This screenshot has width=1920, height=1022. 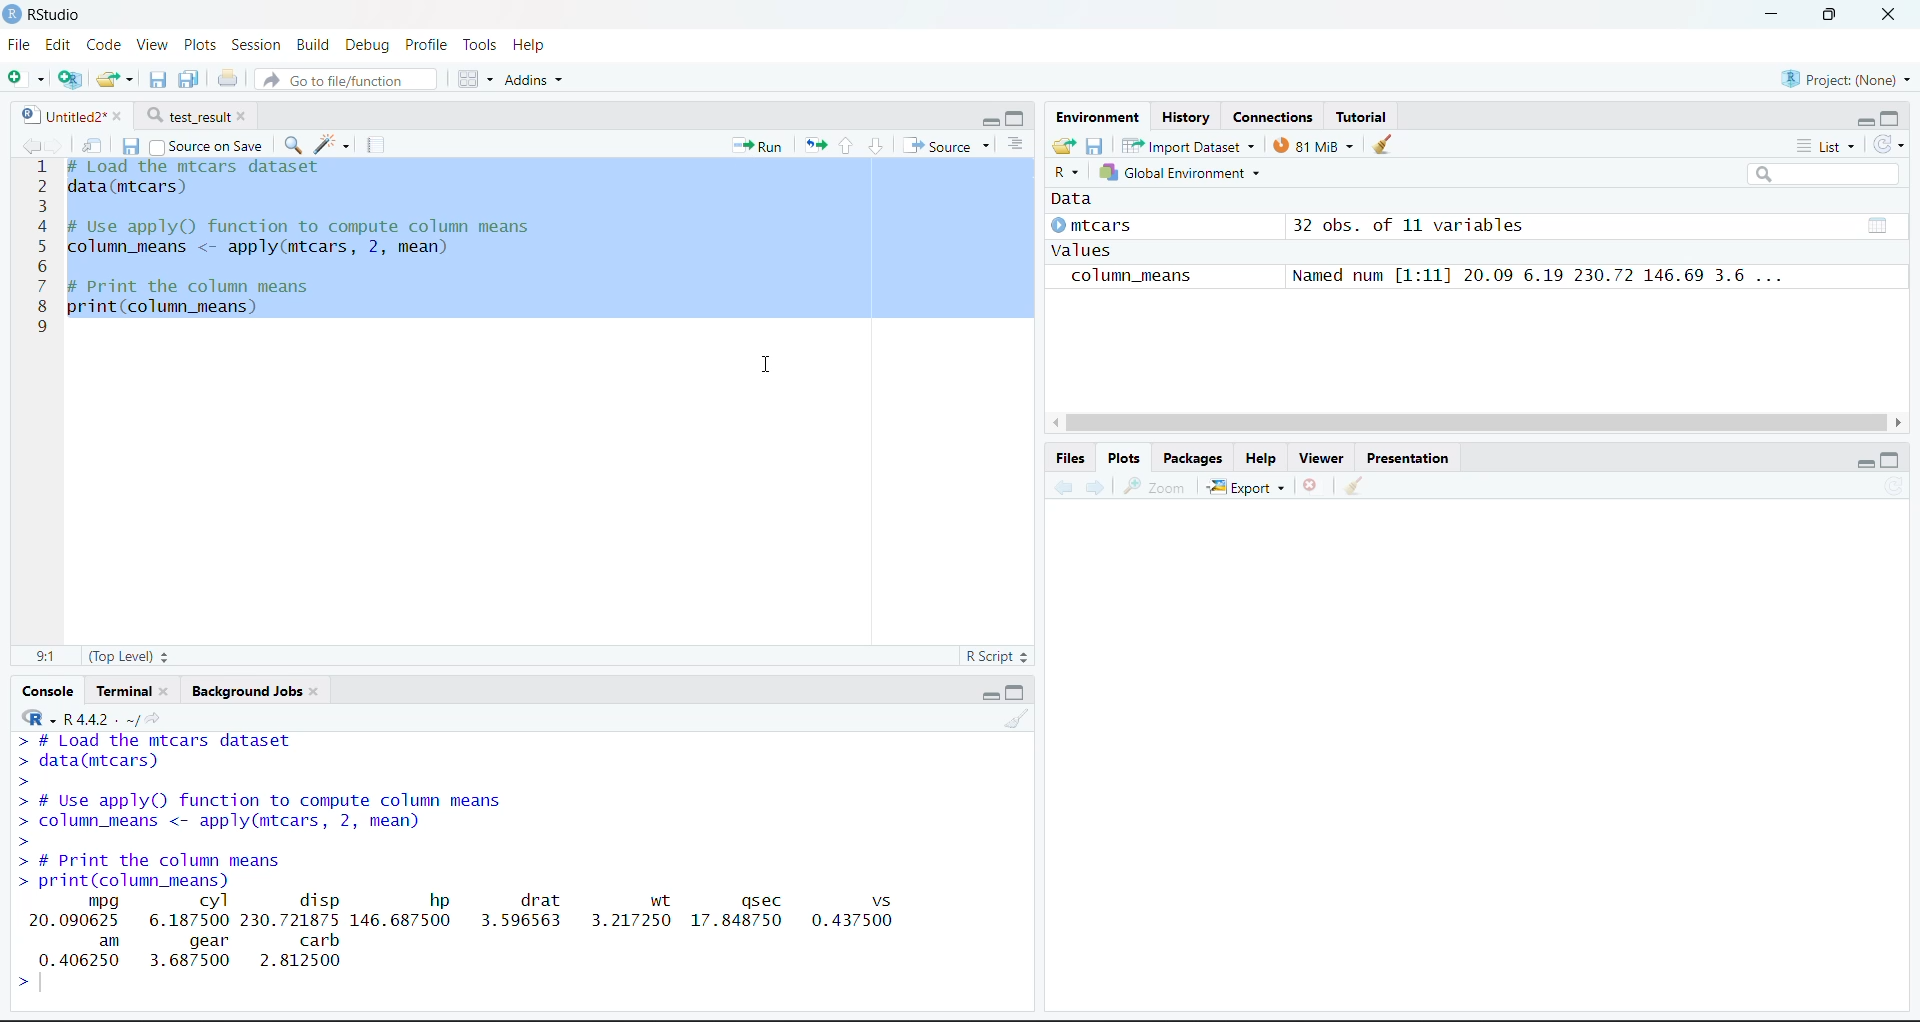 I want to click on R Script, so click(x=999, y=657).